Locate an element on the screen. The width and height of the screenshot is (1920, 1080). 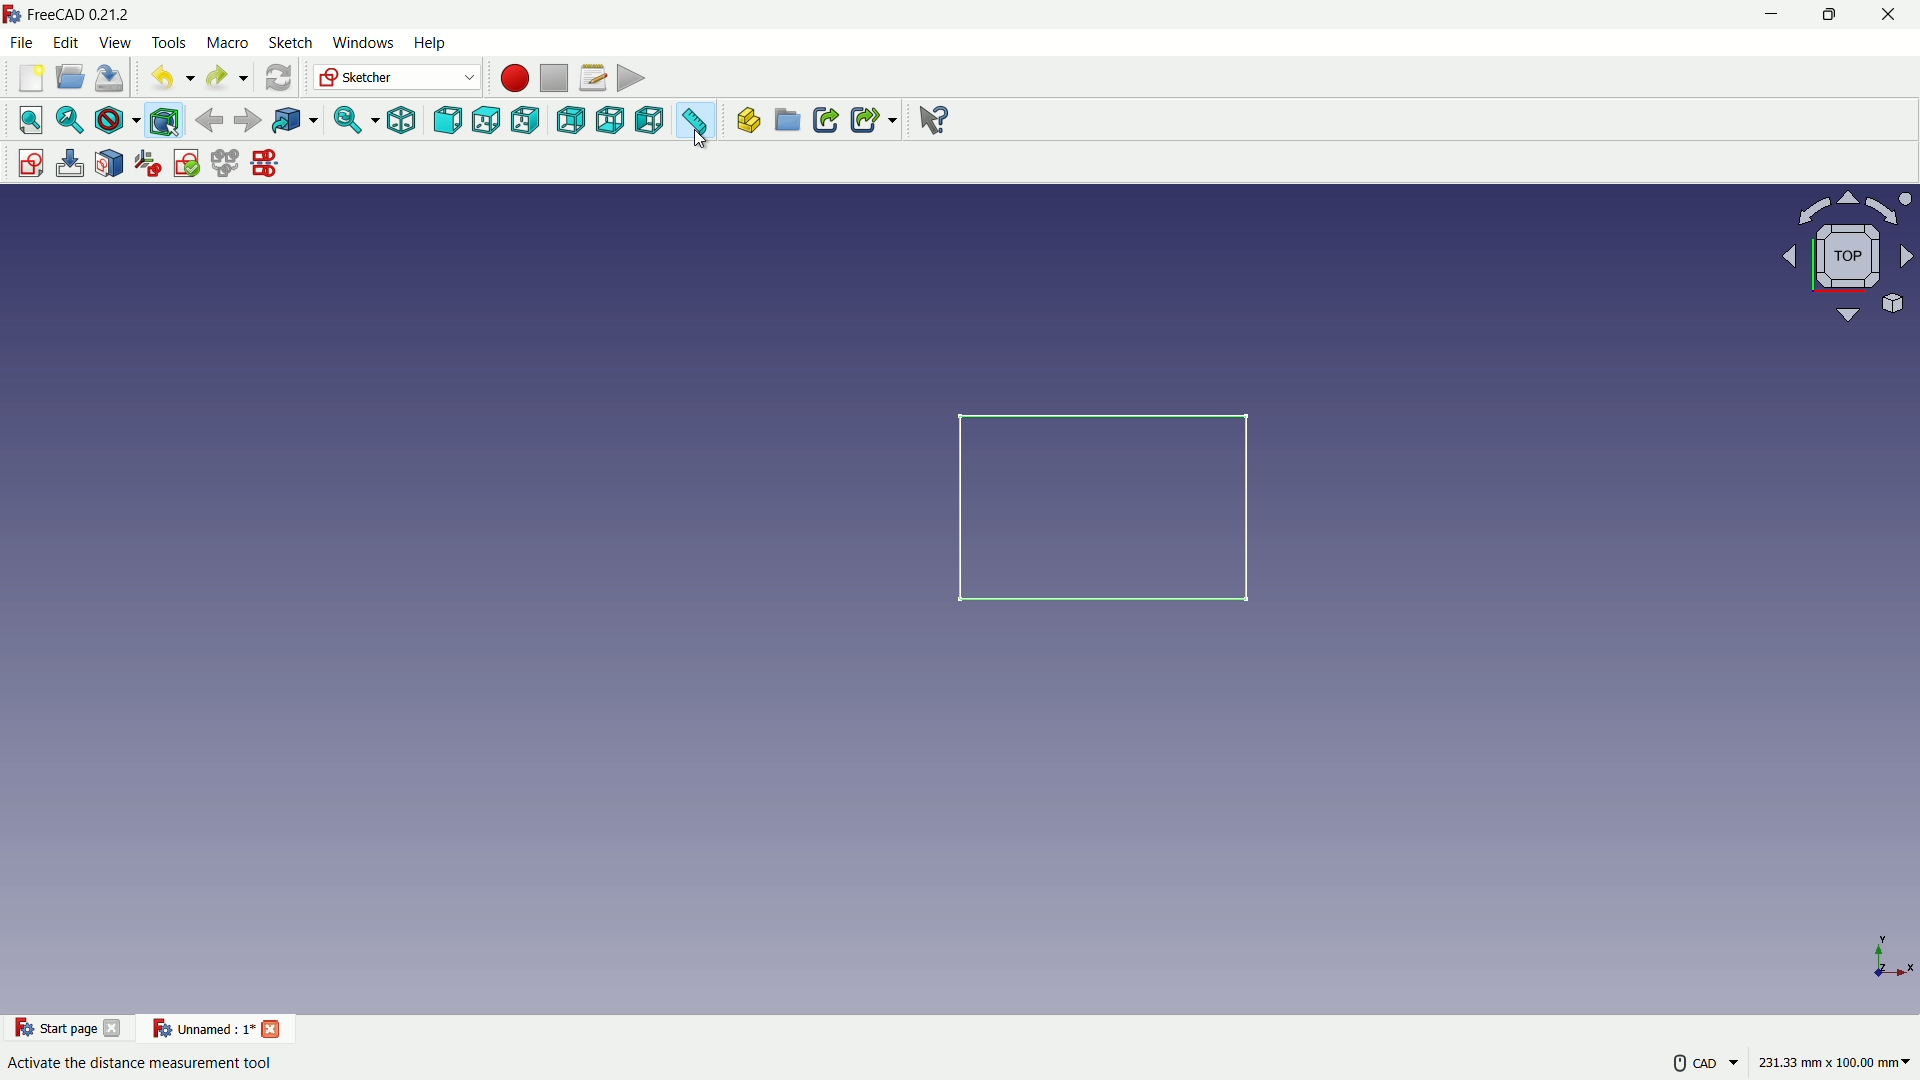
cursor is located at coordinates (694, 140).